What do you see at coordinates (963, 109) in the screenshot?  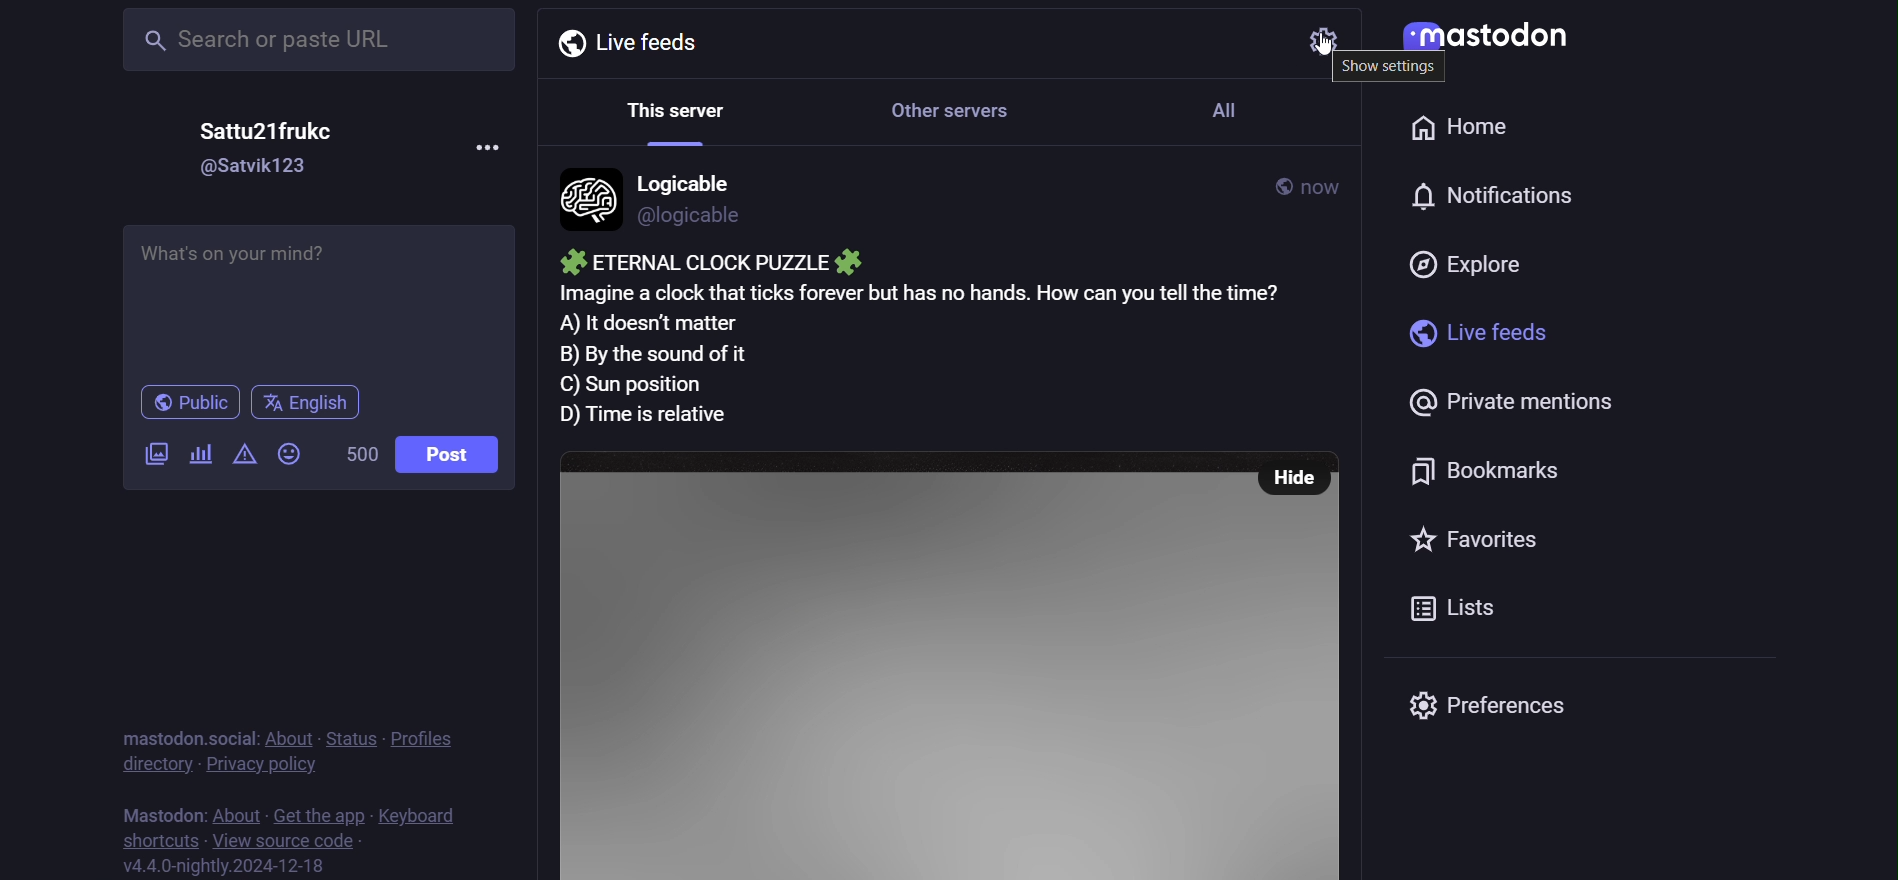 I see `other servers` at bounding box center [963, 109].